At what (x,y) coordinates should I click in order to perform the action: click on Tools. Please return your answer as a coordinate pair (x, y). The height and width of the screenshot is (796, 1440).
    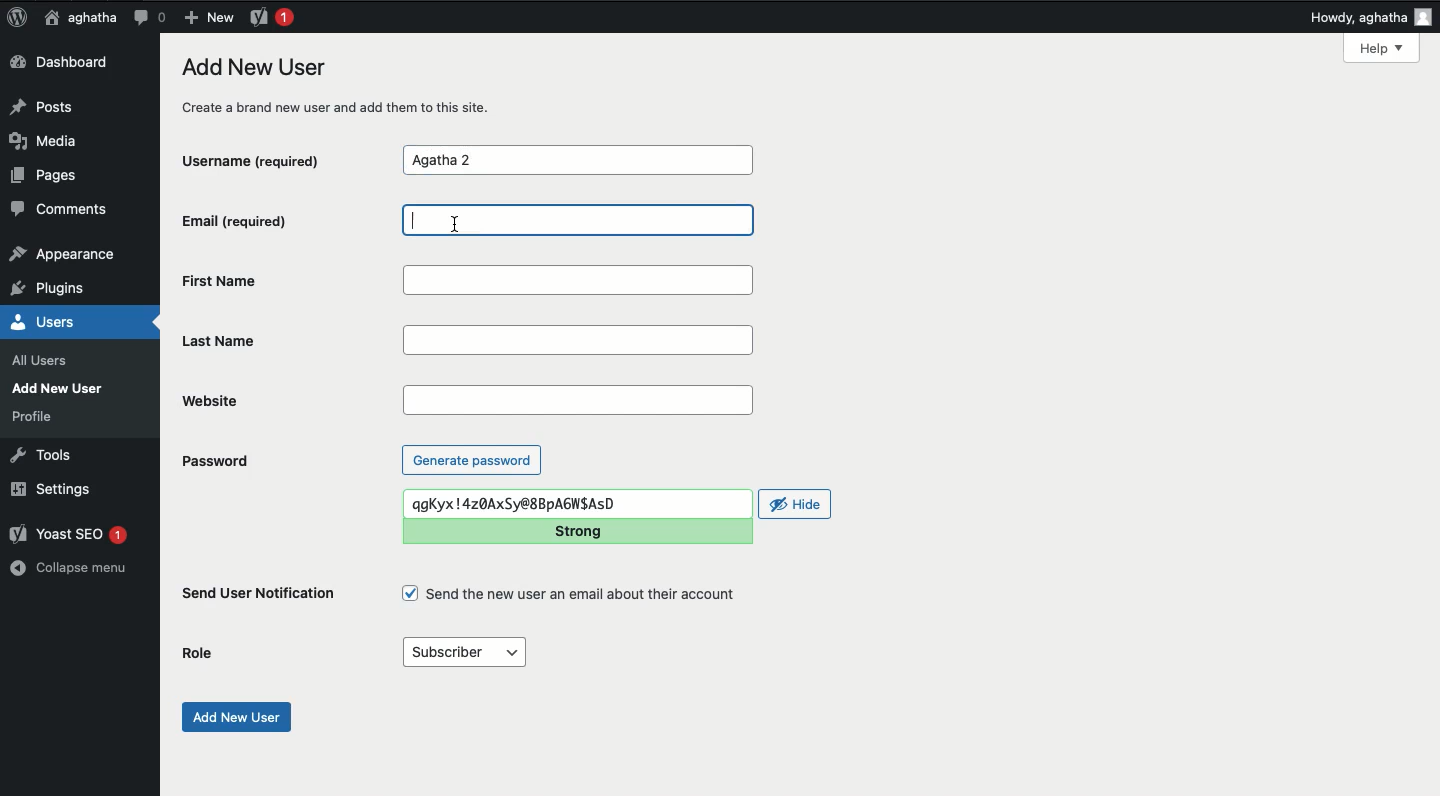
    Looking at the image, I should click on (42, 453).